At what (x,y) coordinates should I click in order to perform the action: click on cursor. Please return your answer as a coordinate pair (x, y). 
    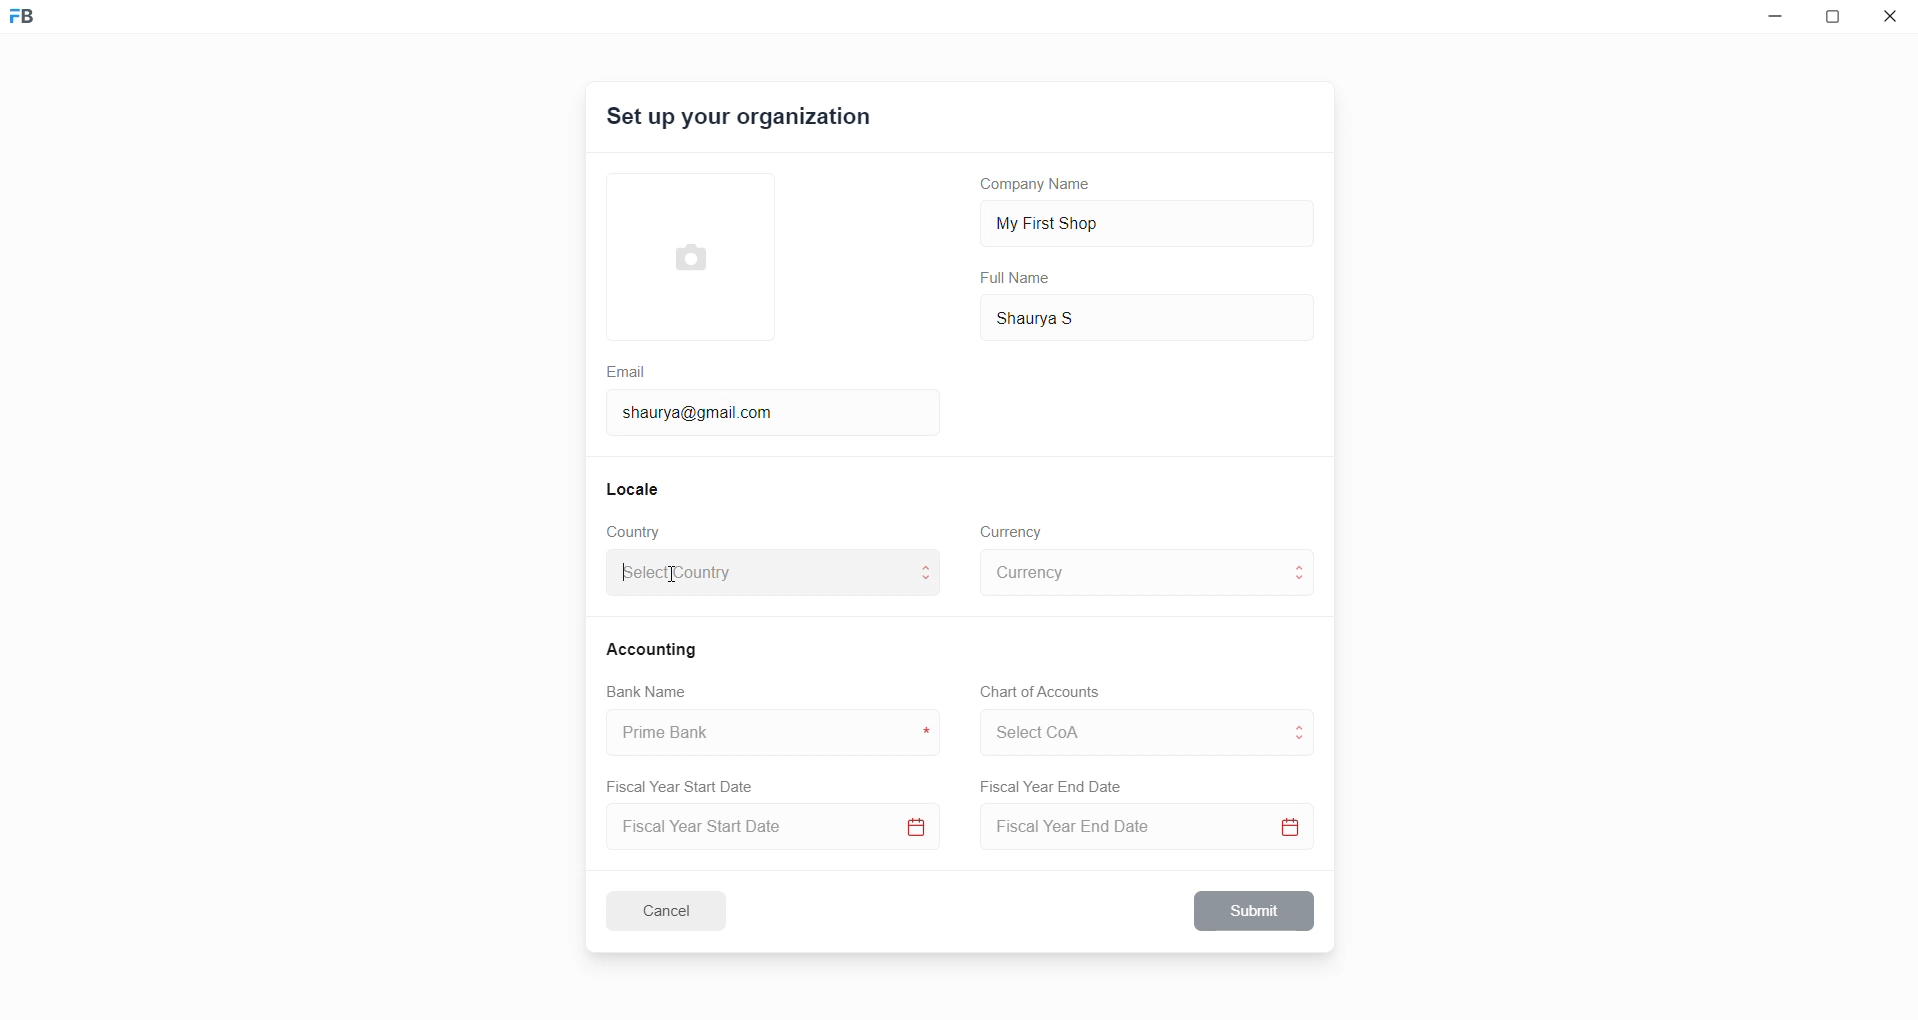
    Looking at the image, I should click on (667, 575).